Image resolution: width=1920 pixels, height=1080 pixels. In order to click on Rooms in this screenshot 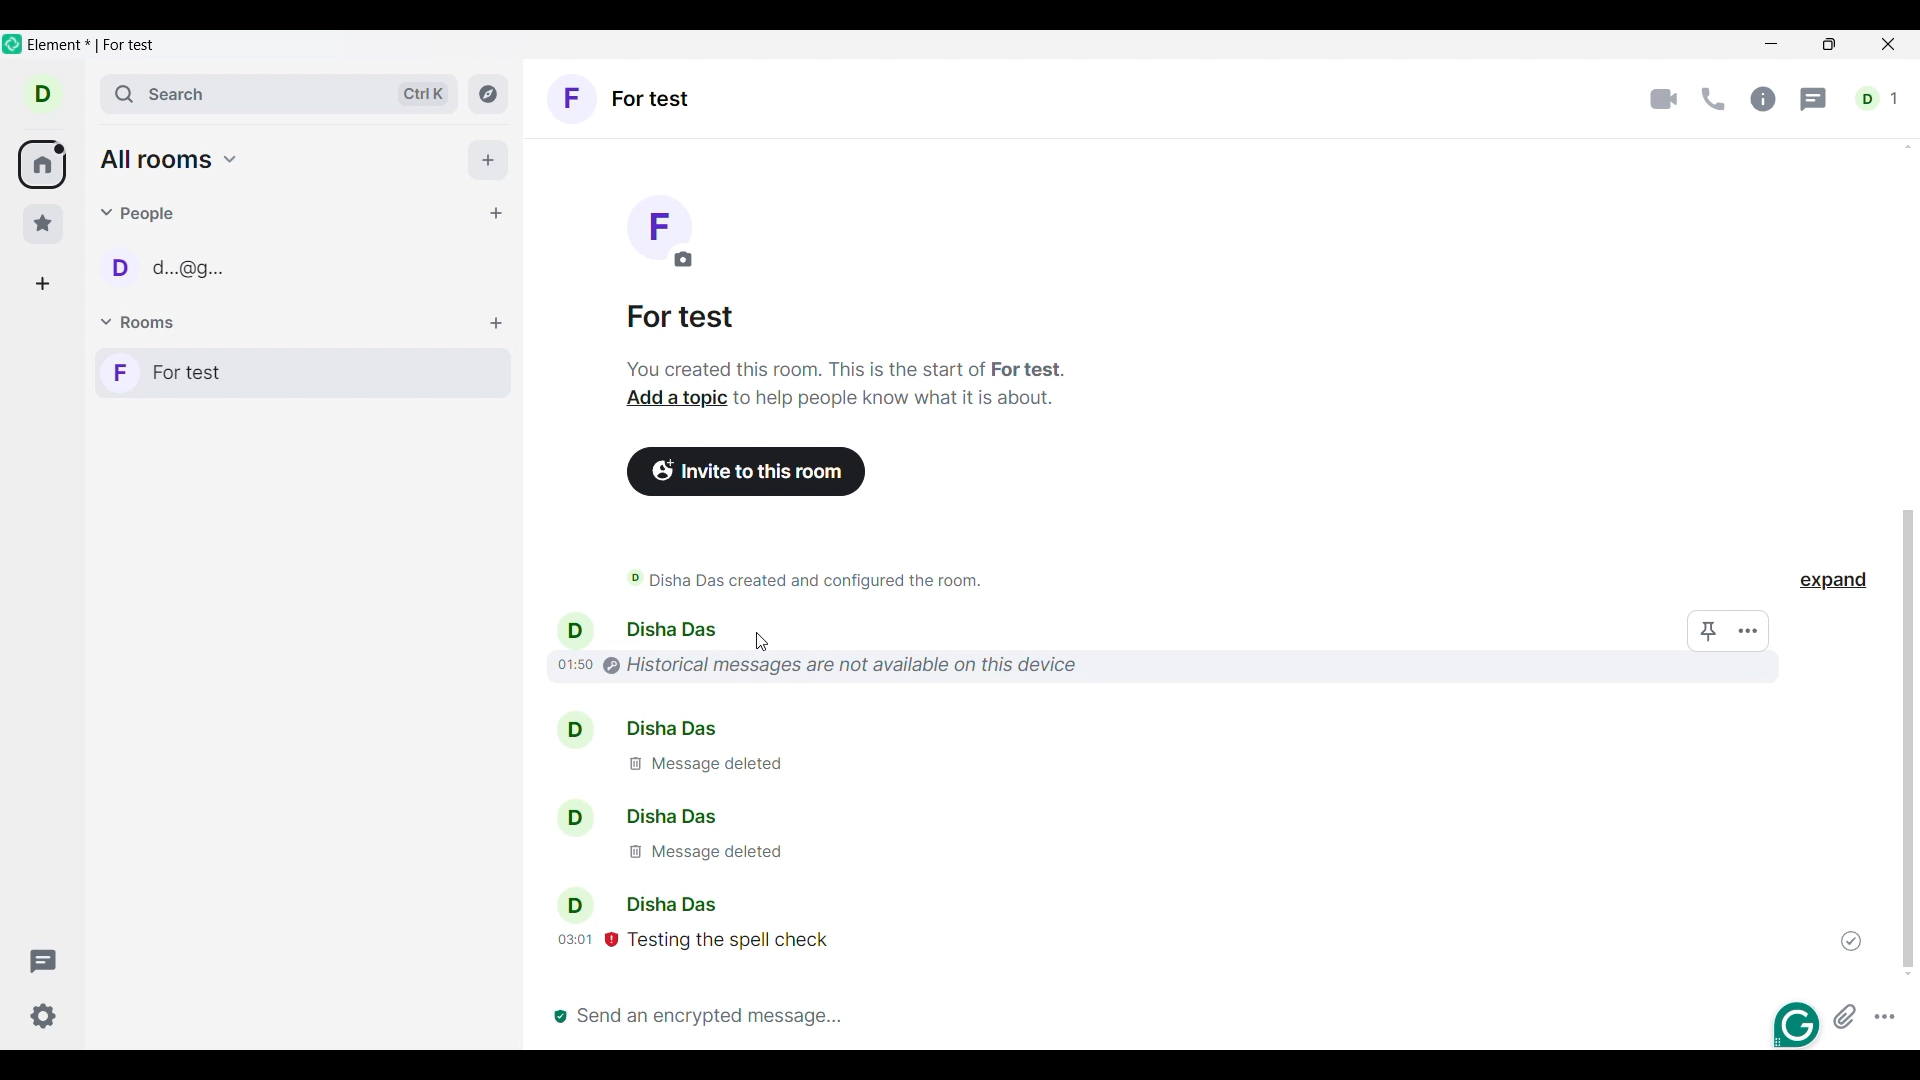, I will do `click(141, 323)`.